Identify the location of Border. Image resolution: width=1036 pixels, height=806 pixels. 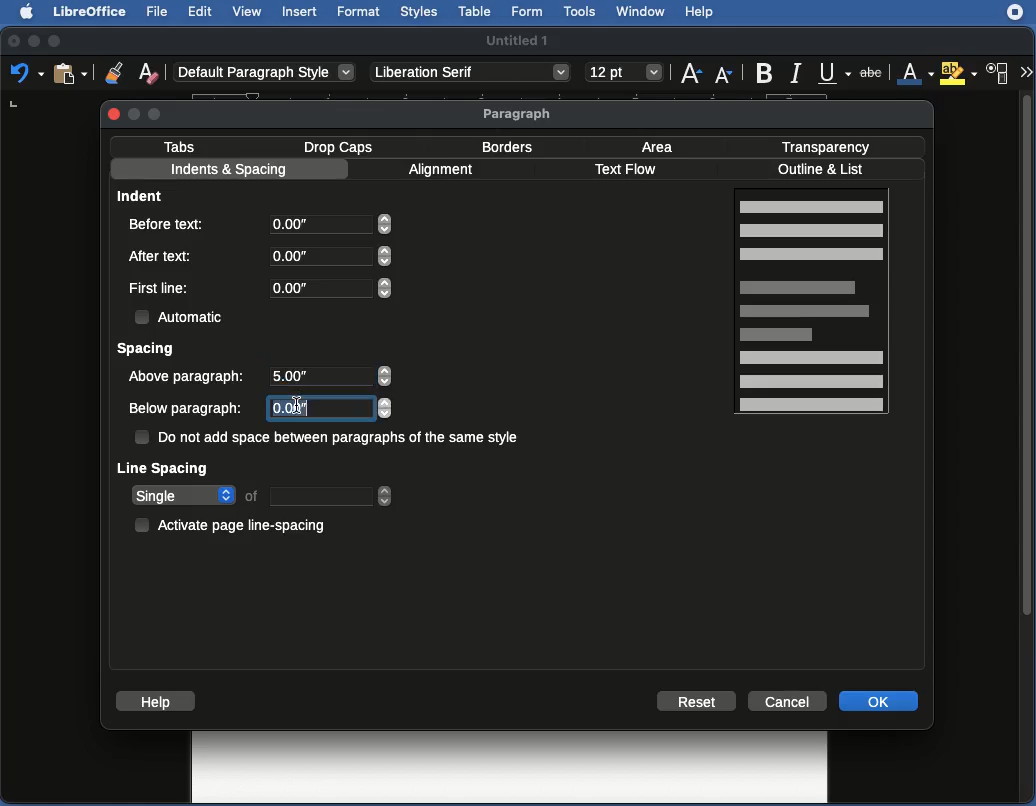
(508, 147).